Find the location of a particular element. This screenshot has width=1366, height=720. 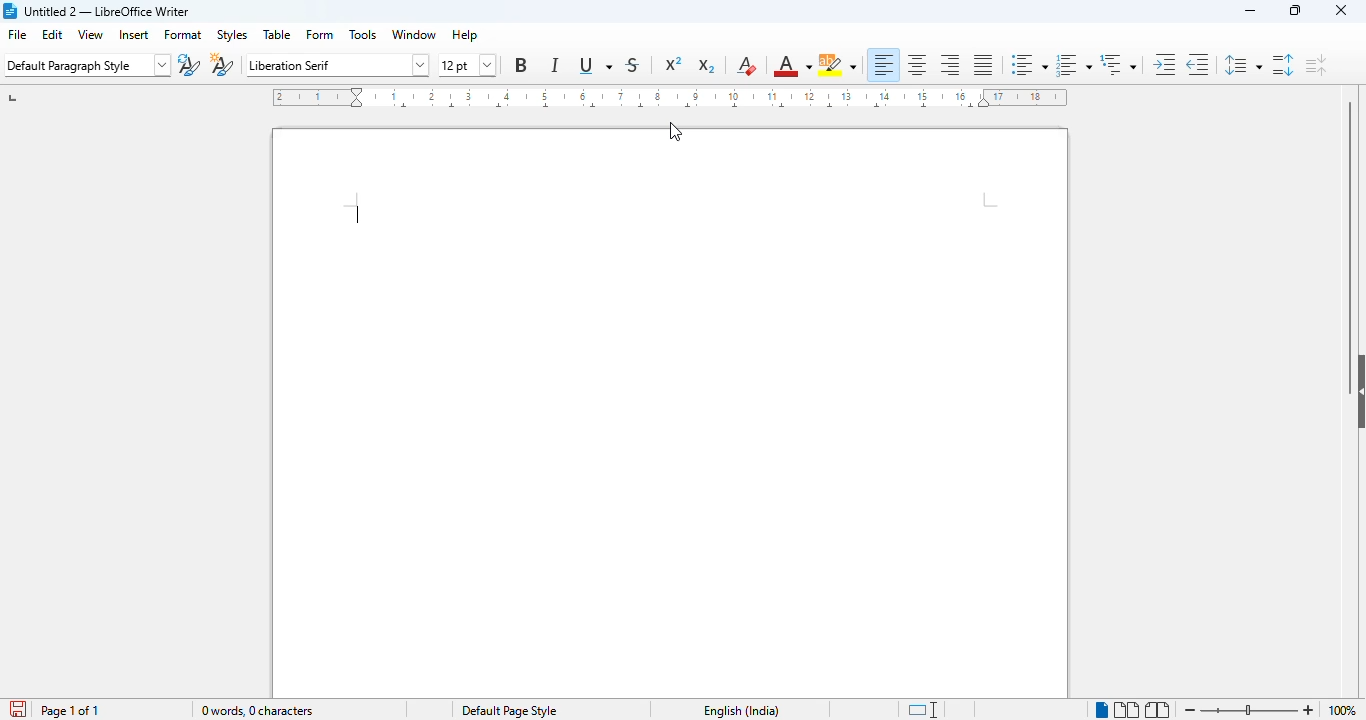

single-page view is located at coordinates (1101, 710).